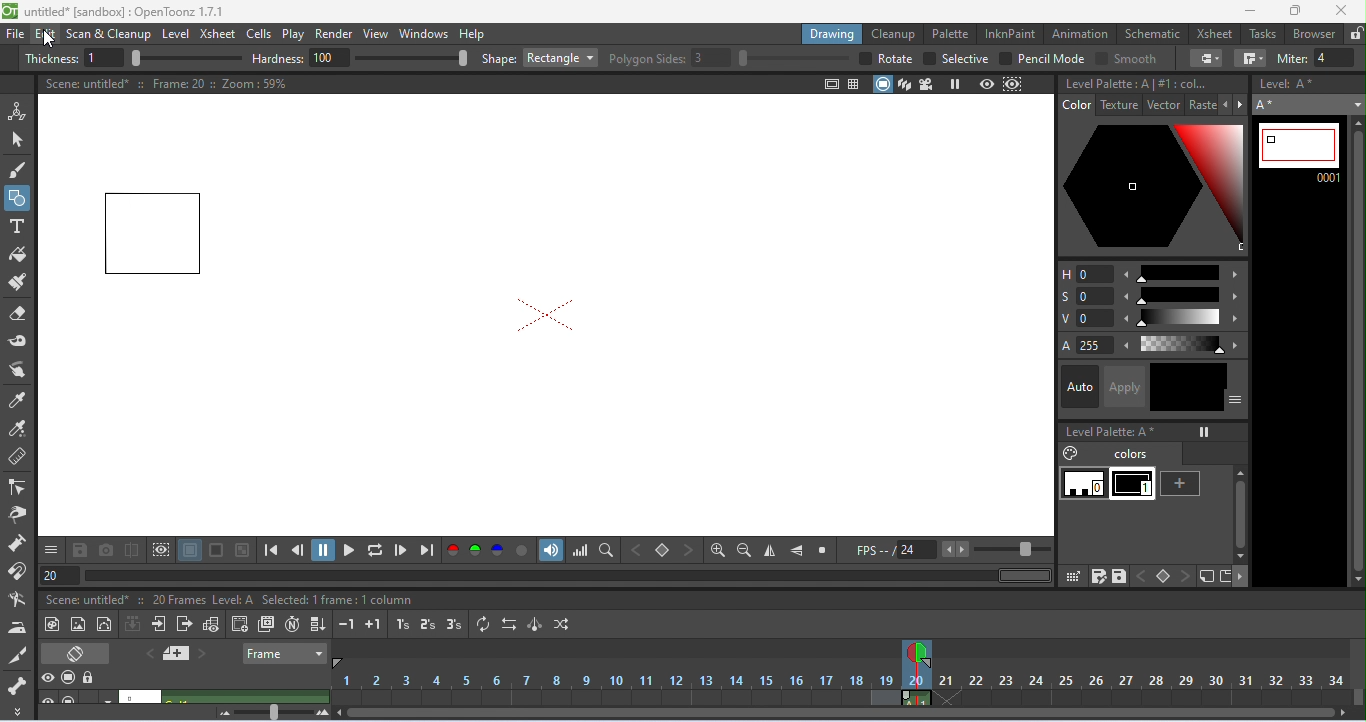  What do you see at coordinates (452, 551) in the screenshot?
I see `red channel` at bounding box center [452, 551].